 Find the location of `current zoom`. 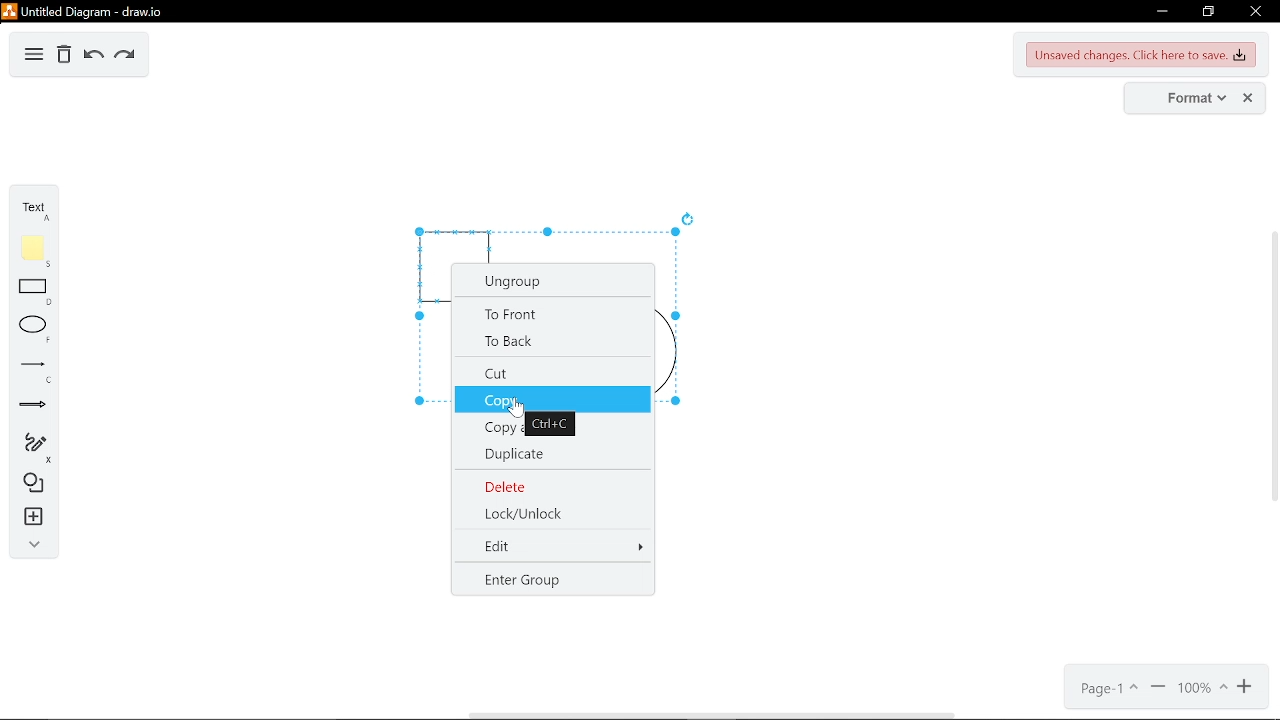

current zoom is located at coordinates (1201, 689).